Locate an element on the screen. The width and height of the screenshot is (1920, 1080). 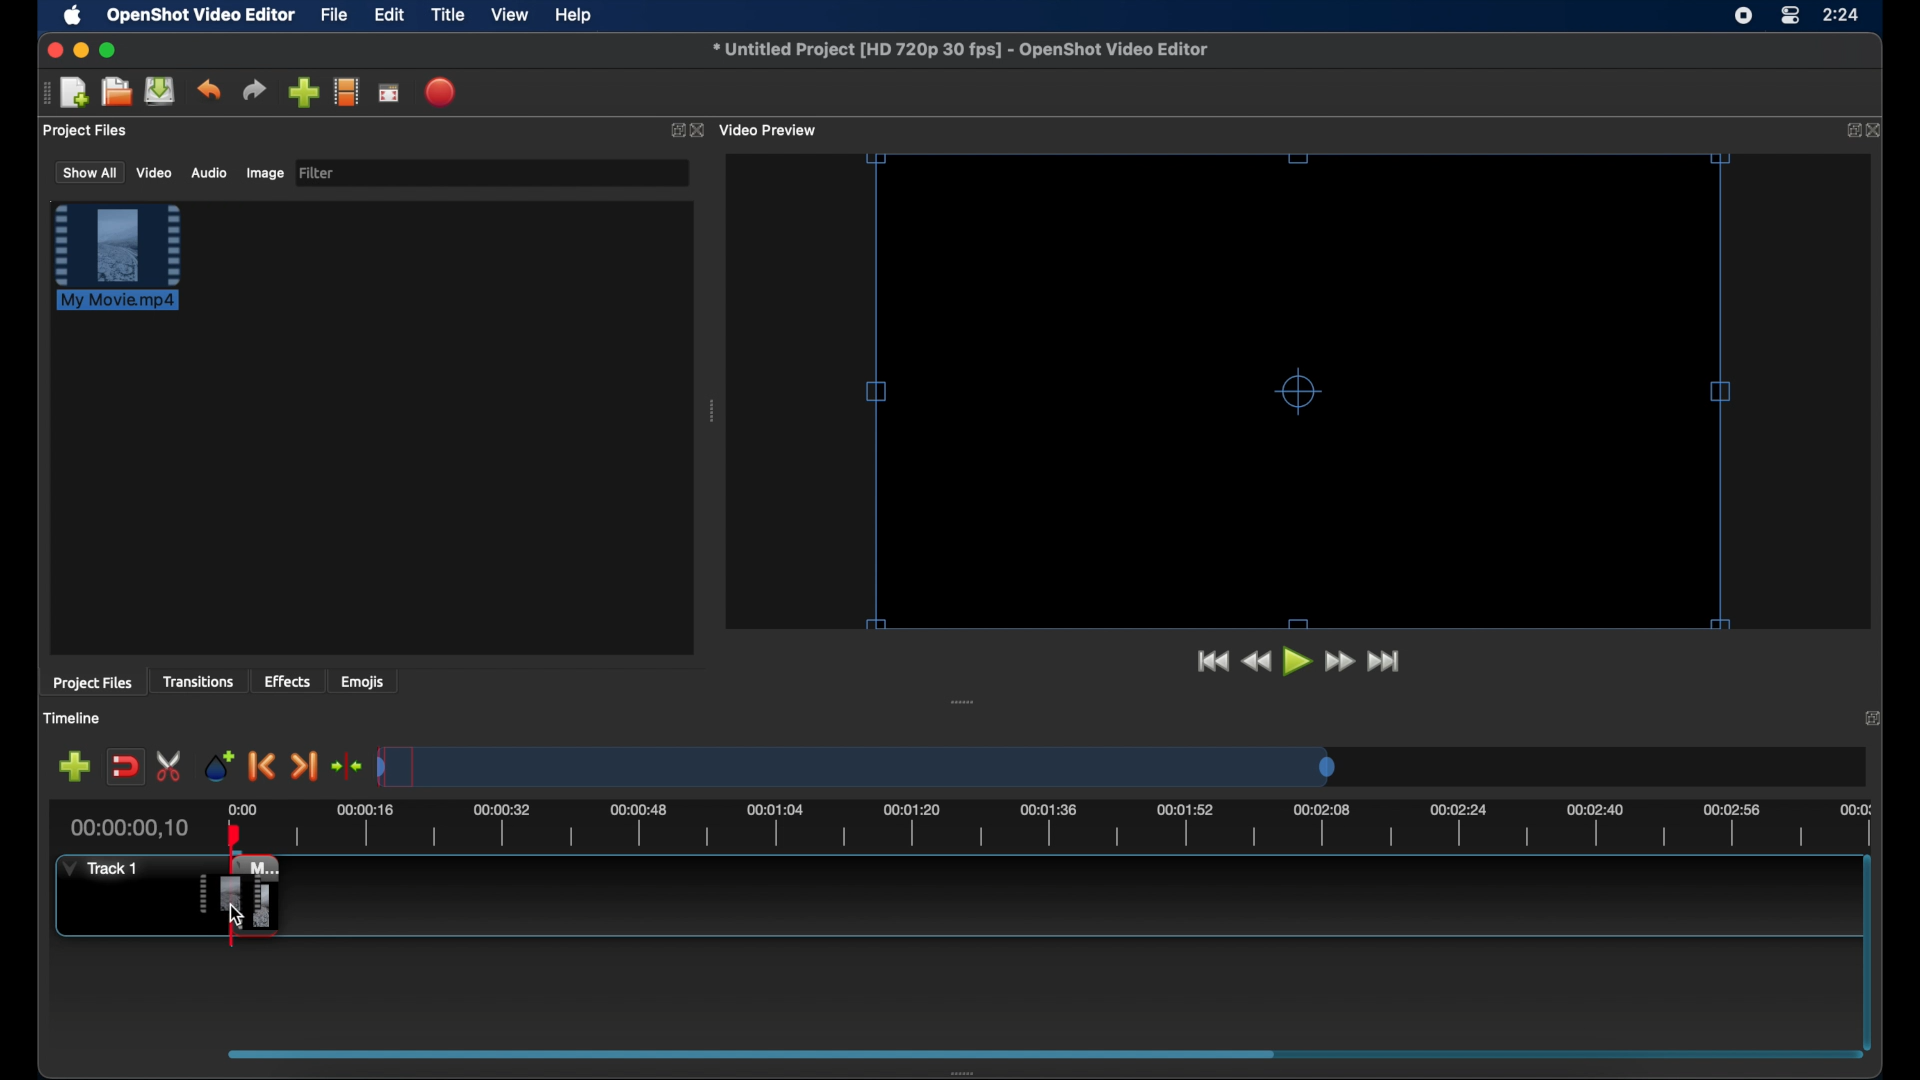
0.00 is located at coordinates (244, 806).